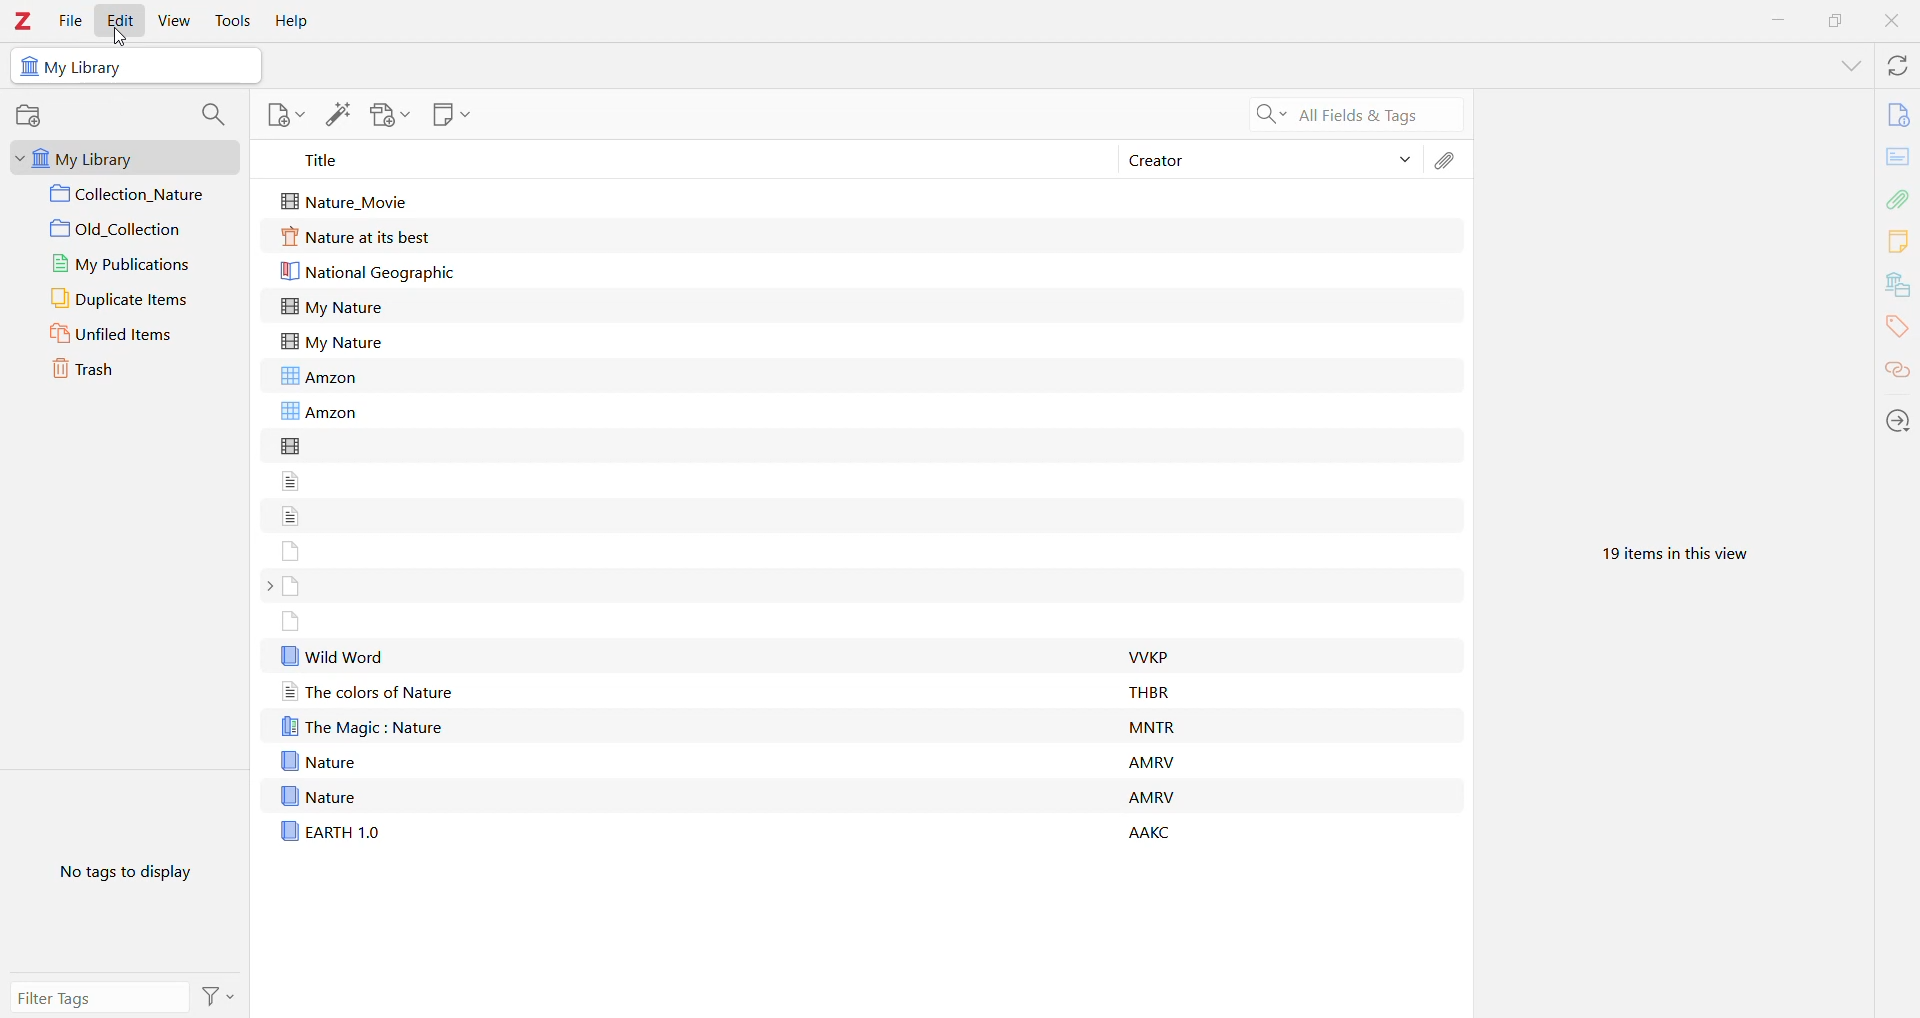  Describe the element at coordinates (318, 761) in the screenshot. I see `Nature` at that location.